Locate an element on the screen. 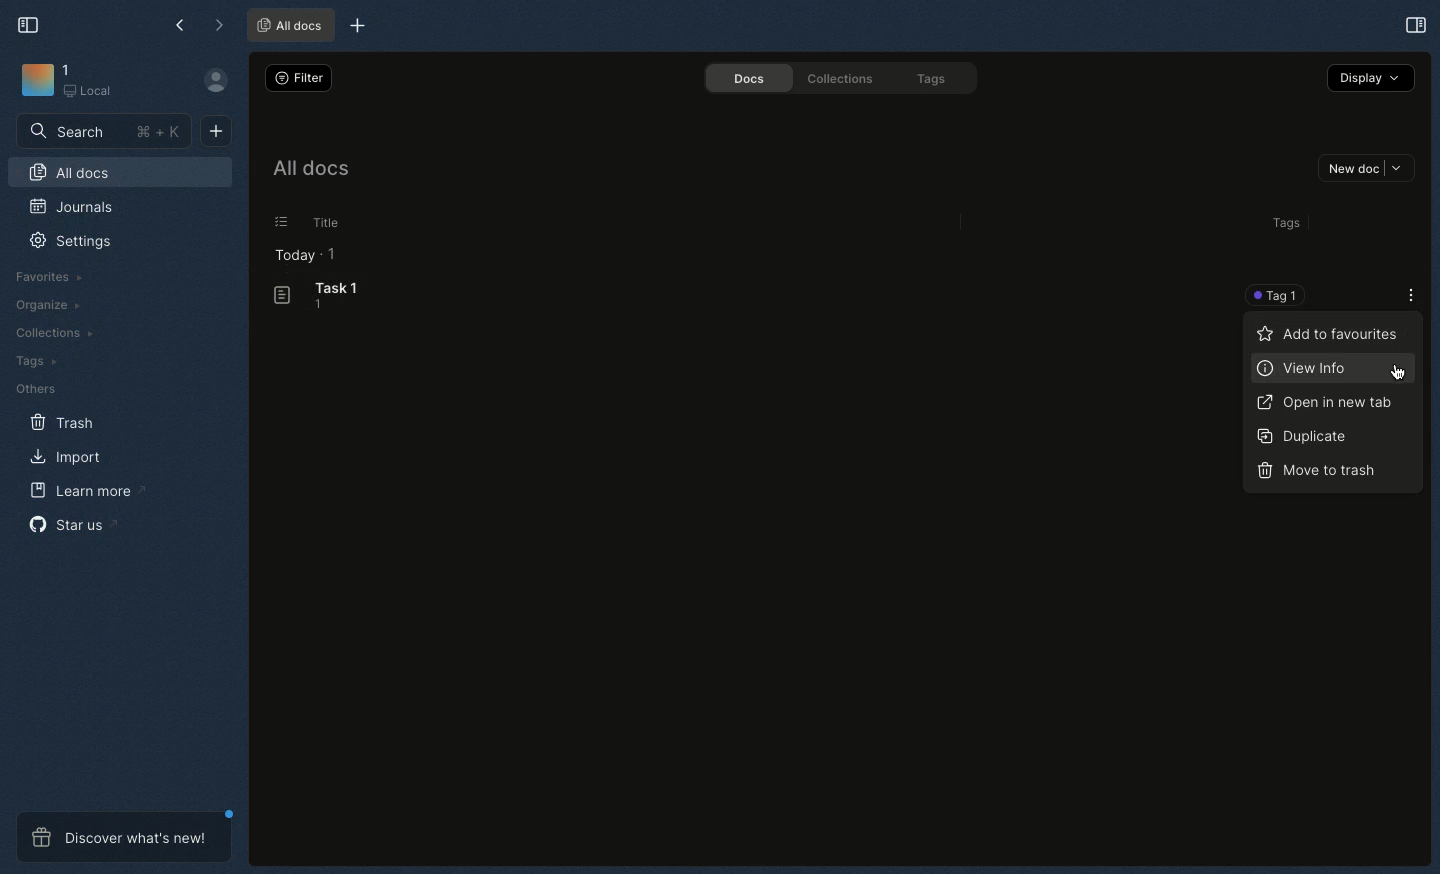 The height and width of the screenshot is (874, 1440). Docs is located at coordinates (749, 80).